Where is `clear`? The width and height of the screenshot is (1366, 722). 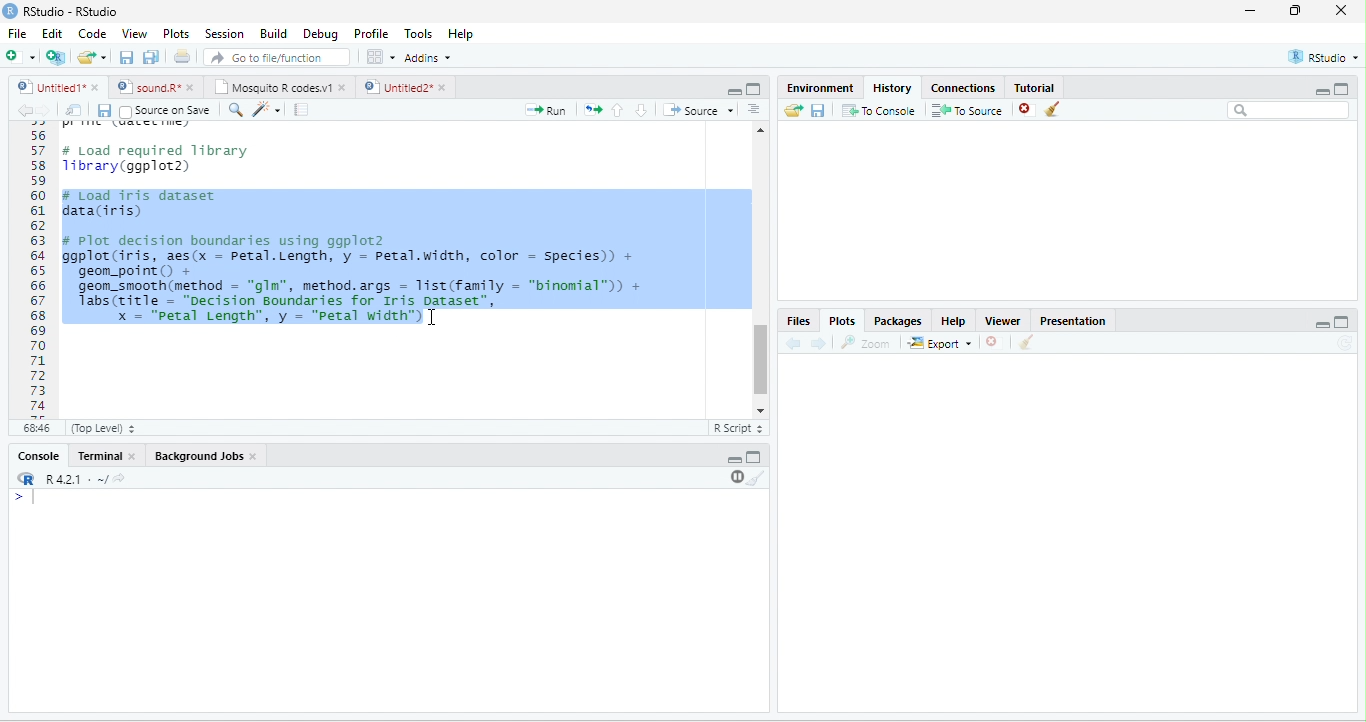 clear is located at coordinates (1052, 109).